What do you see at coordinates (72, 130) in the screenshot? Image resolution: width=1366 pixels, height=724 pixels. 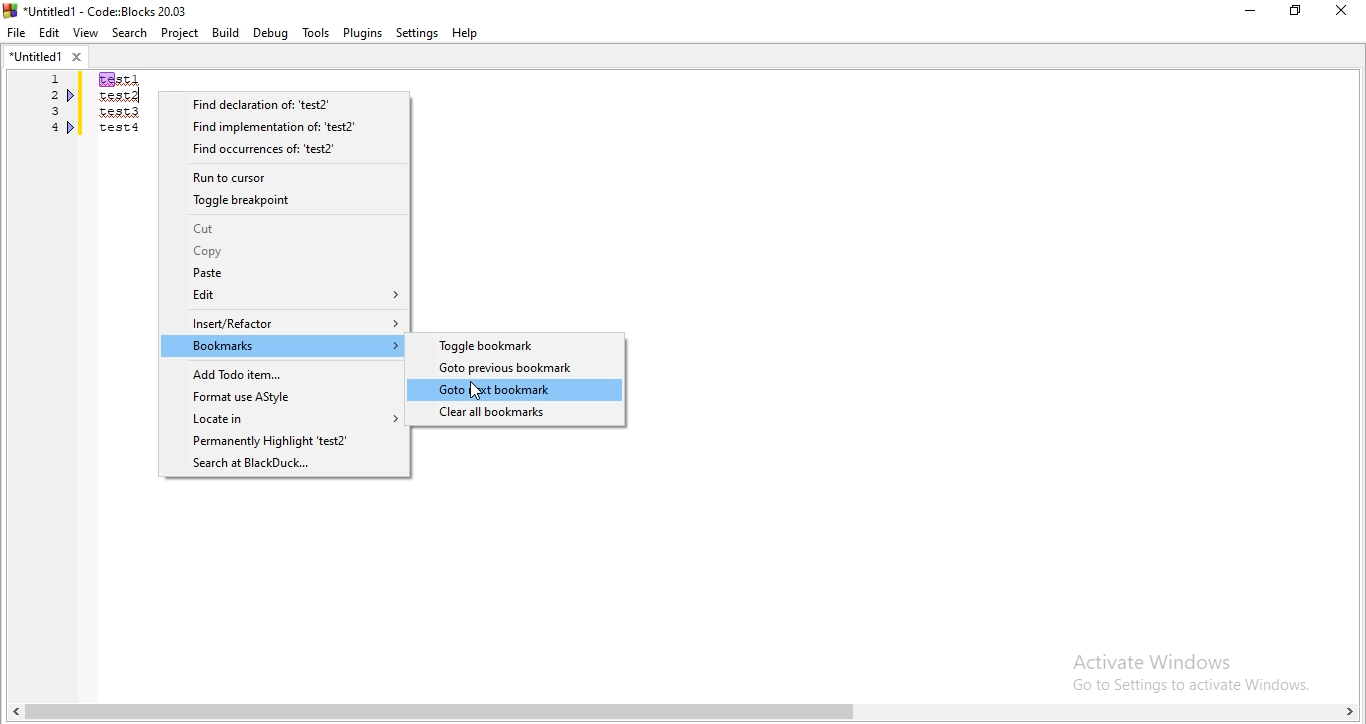 I see `Debugger Point` at bounding box center [72, 130].